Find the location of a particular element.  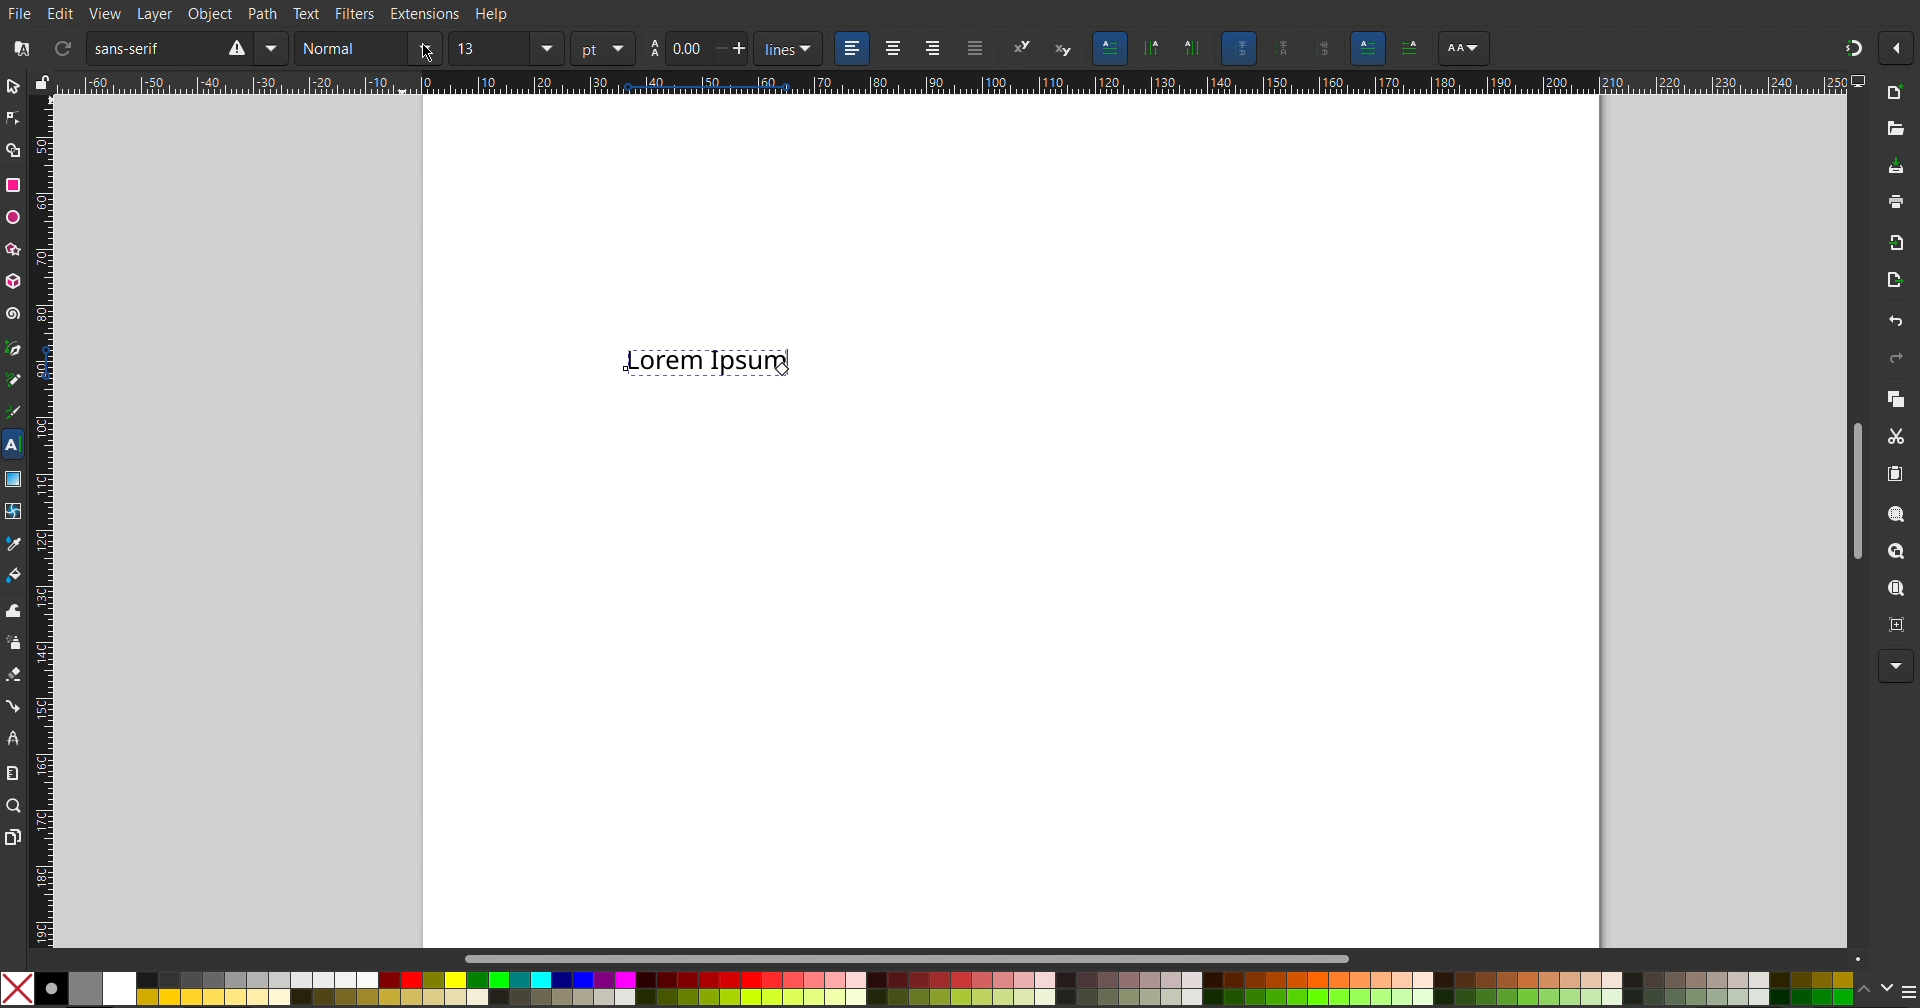

Select is located at coordinates (13, 89).